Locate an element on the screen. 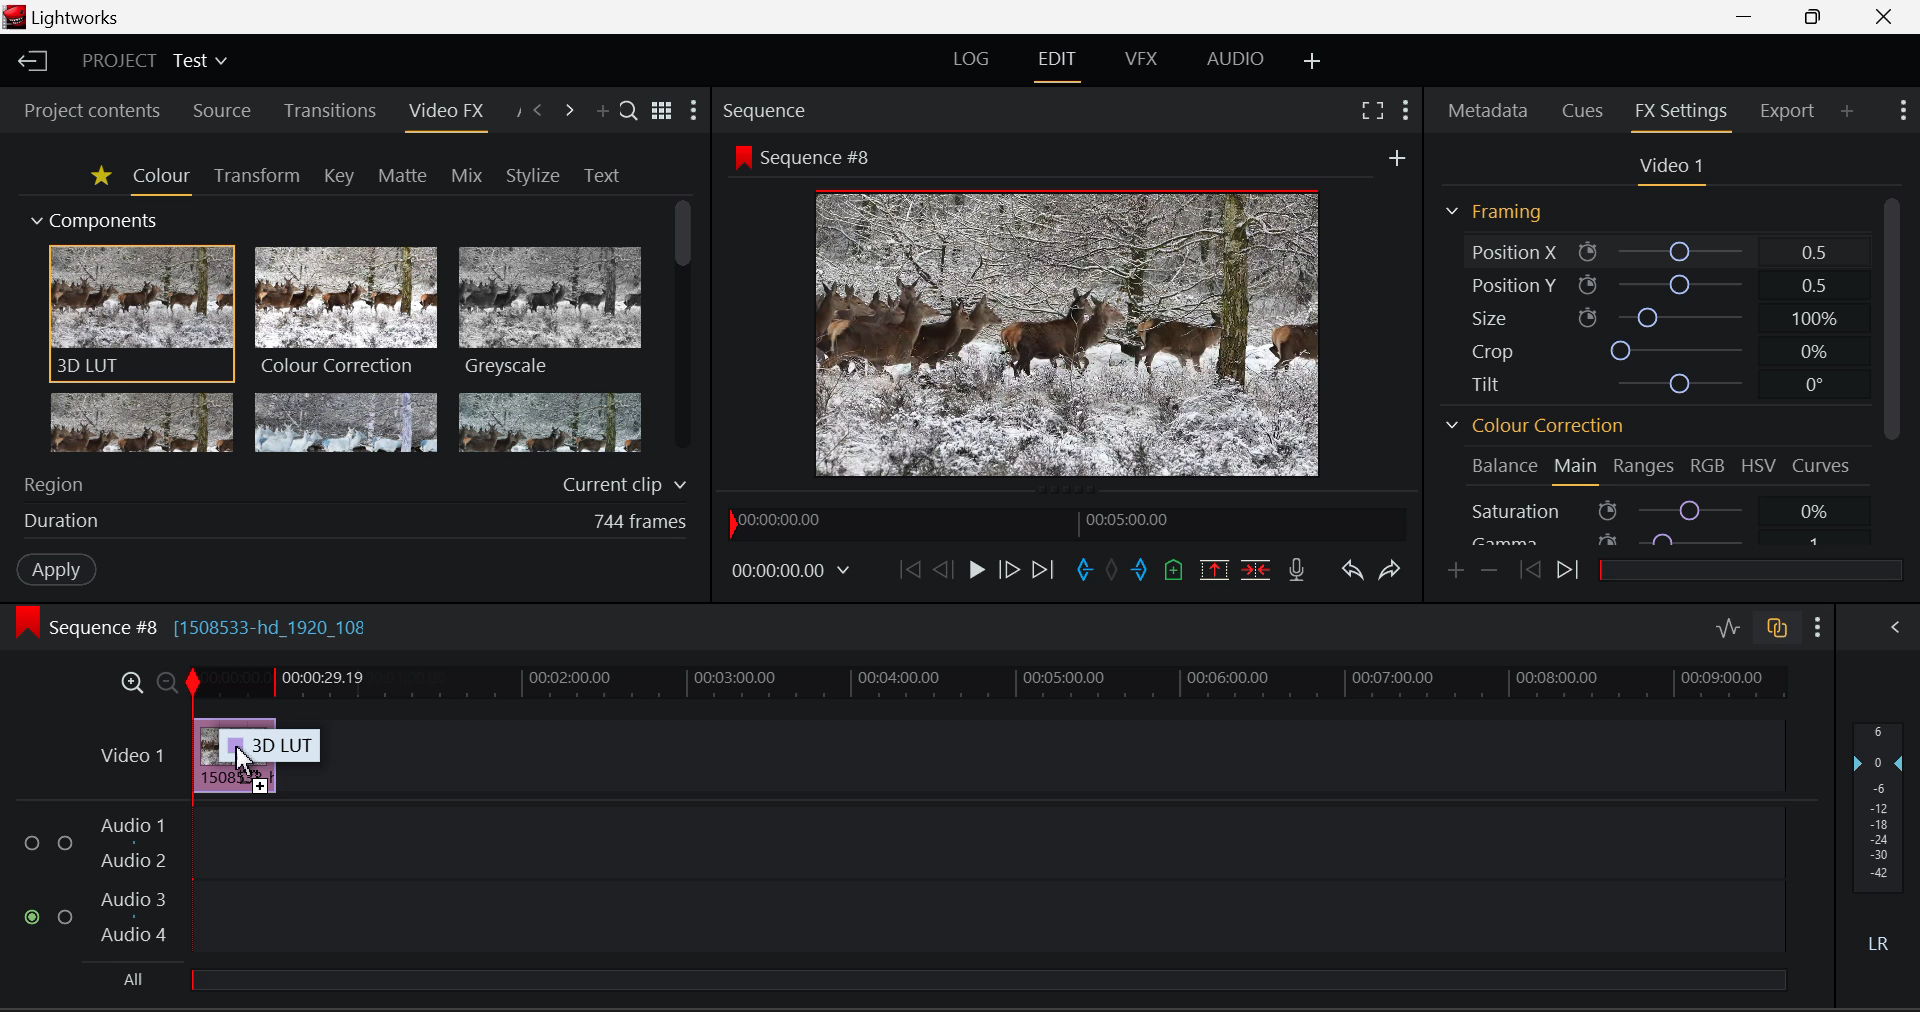  Window Title is located at coordinates (66, 17).